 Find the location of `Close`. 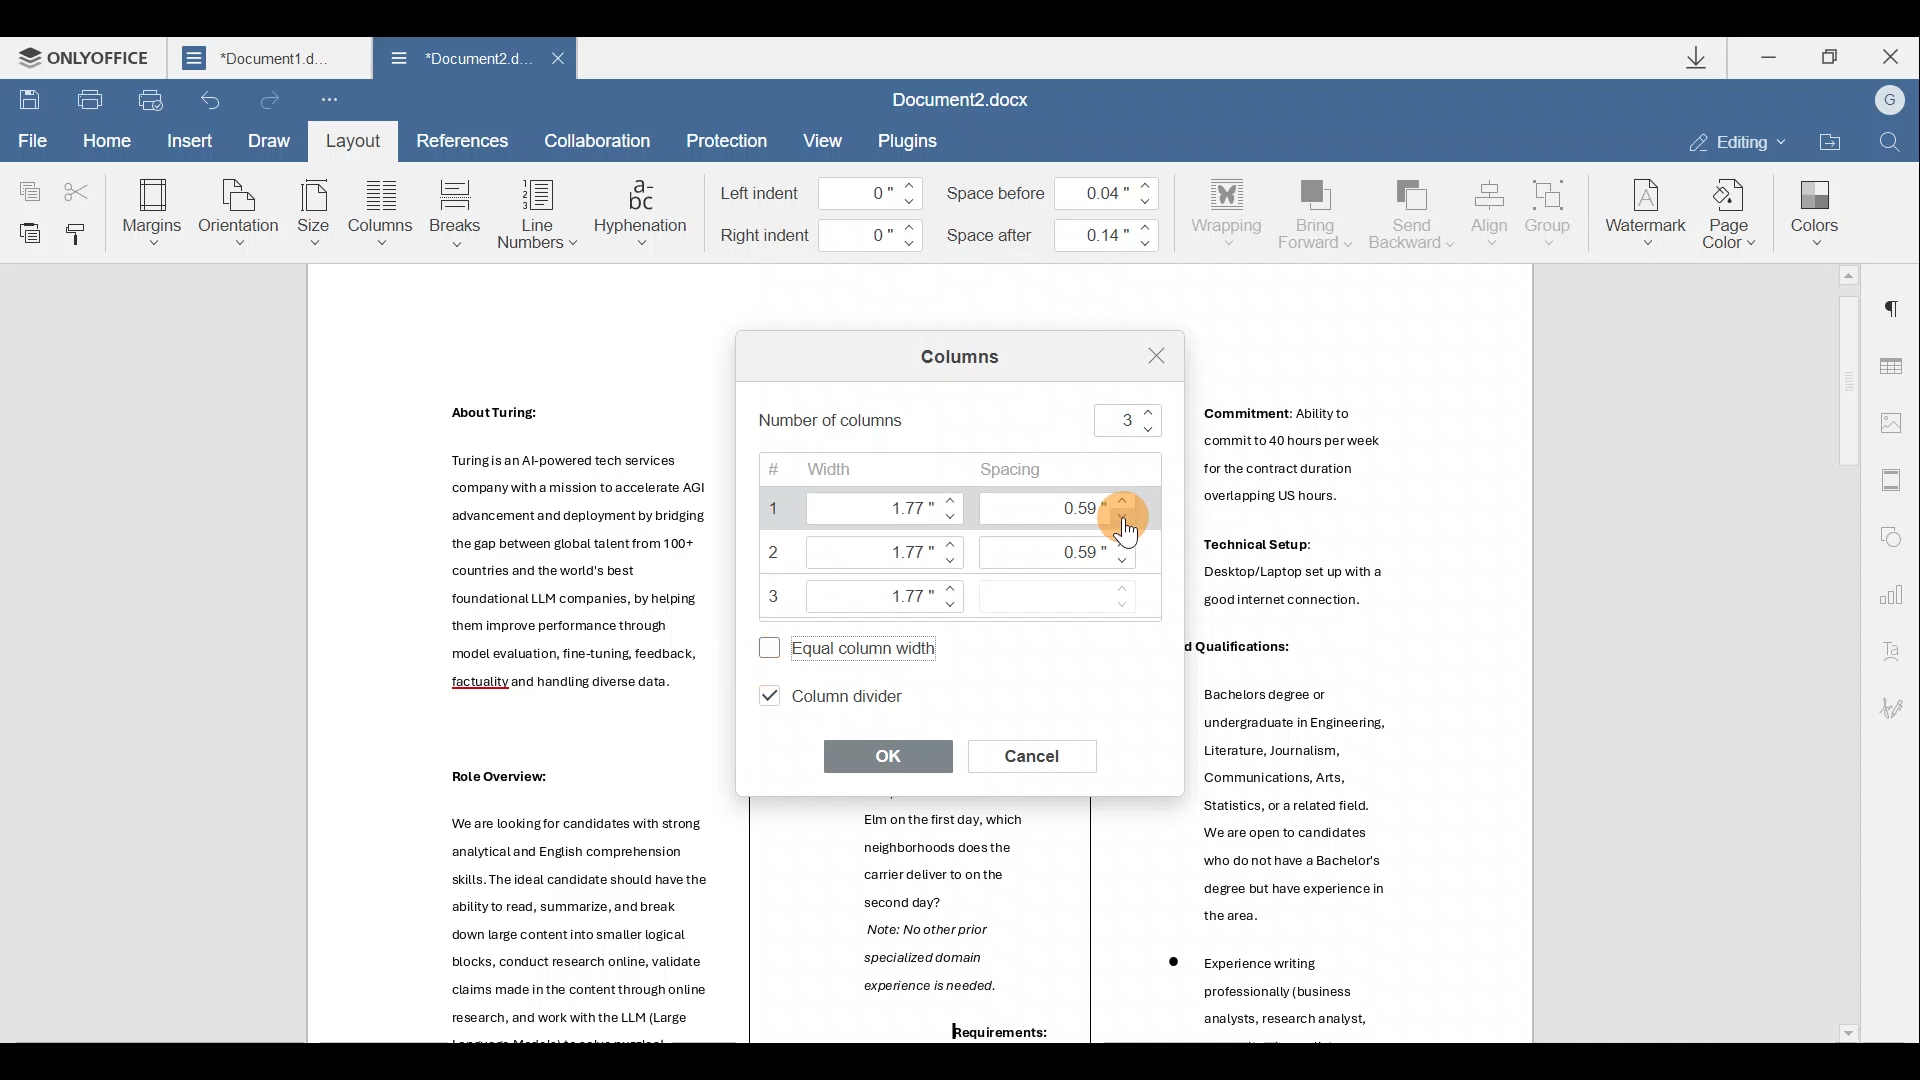

Close is located at coordinates (565, 61).